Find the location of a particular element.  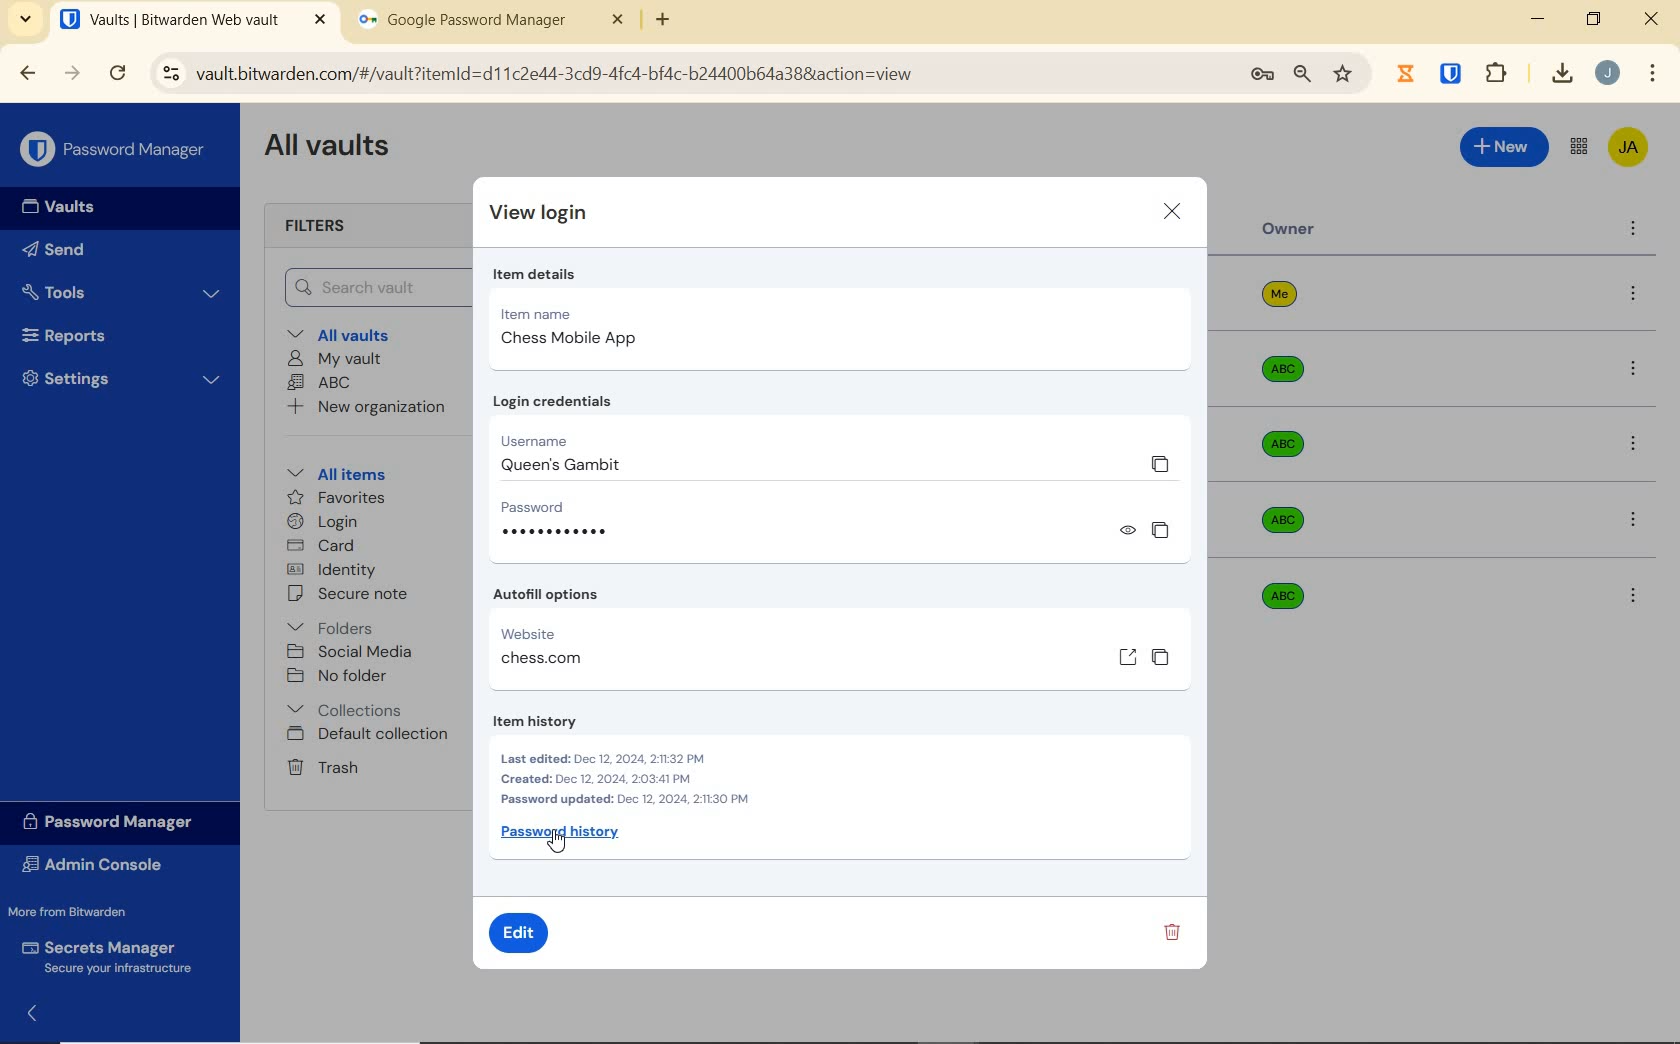

Search Vault is located at coordinates (365, 288).